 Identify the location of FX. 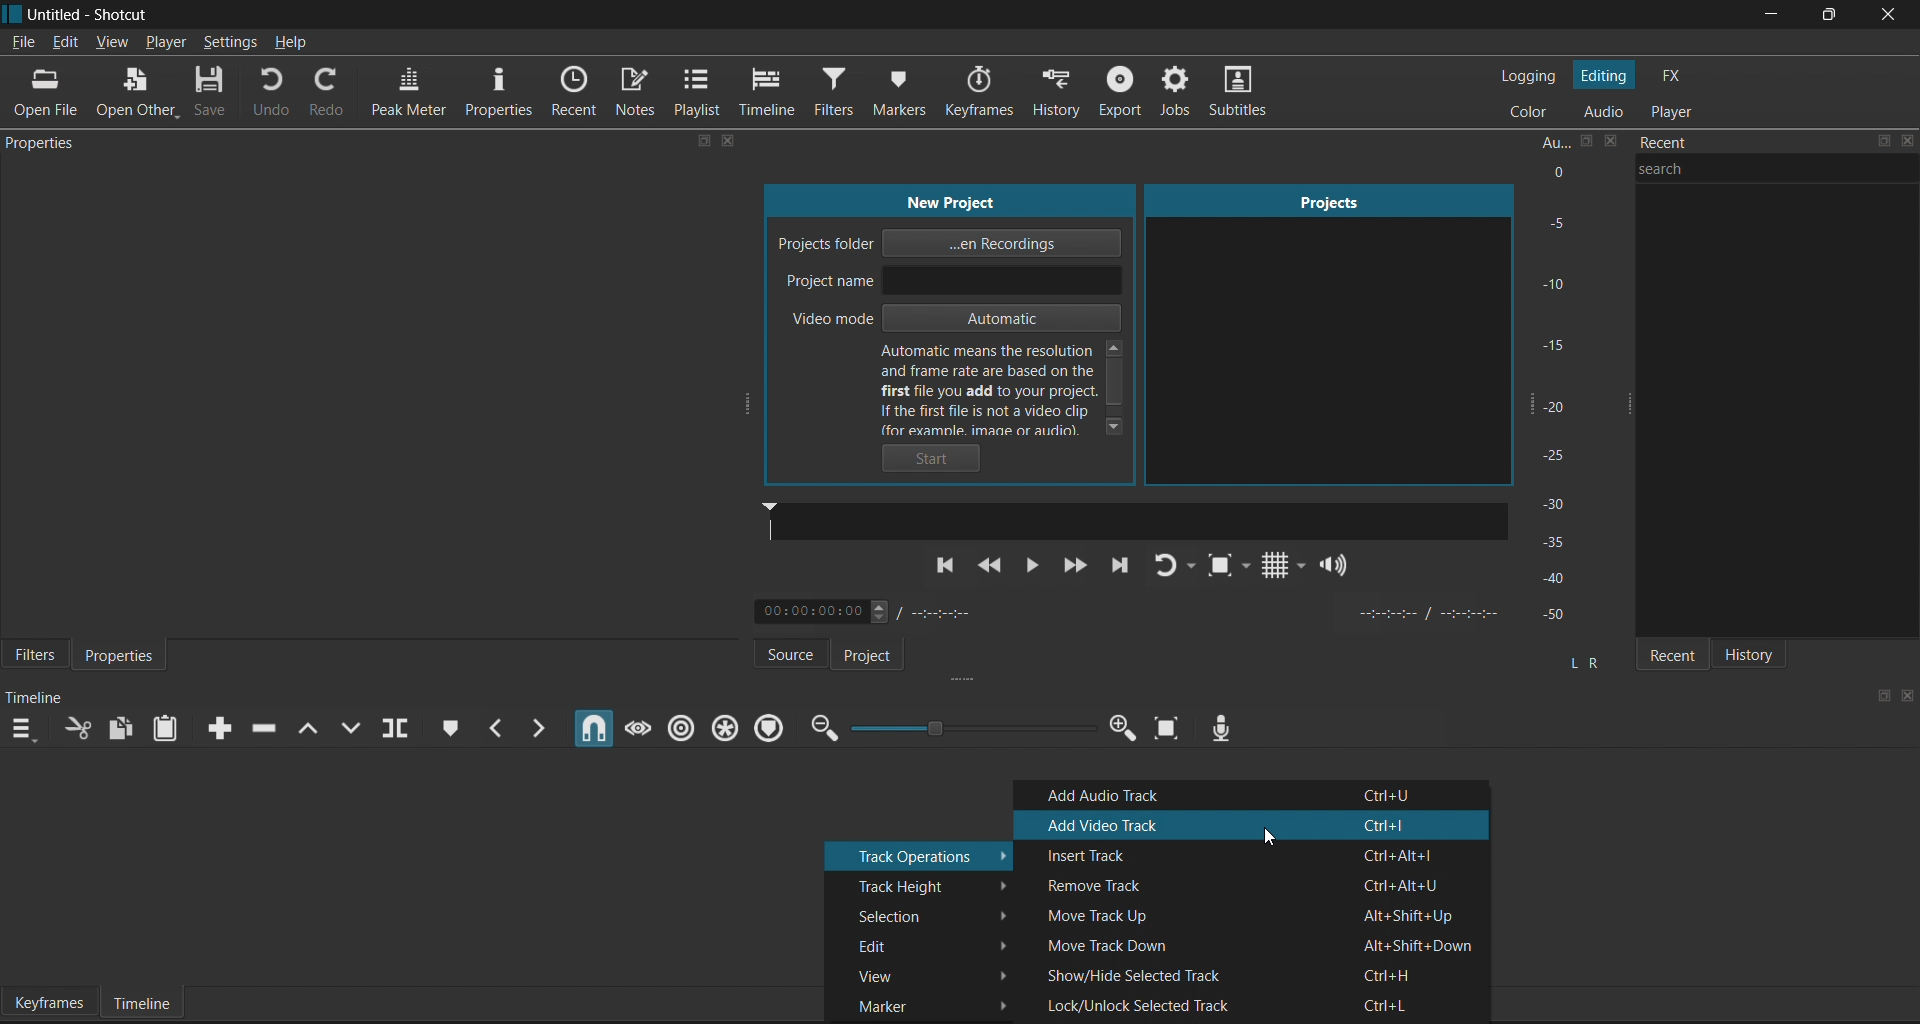
(1674, 77).